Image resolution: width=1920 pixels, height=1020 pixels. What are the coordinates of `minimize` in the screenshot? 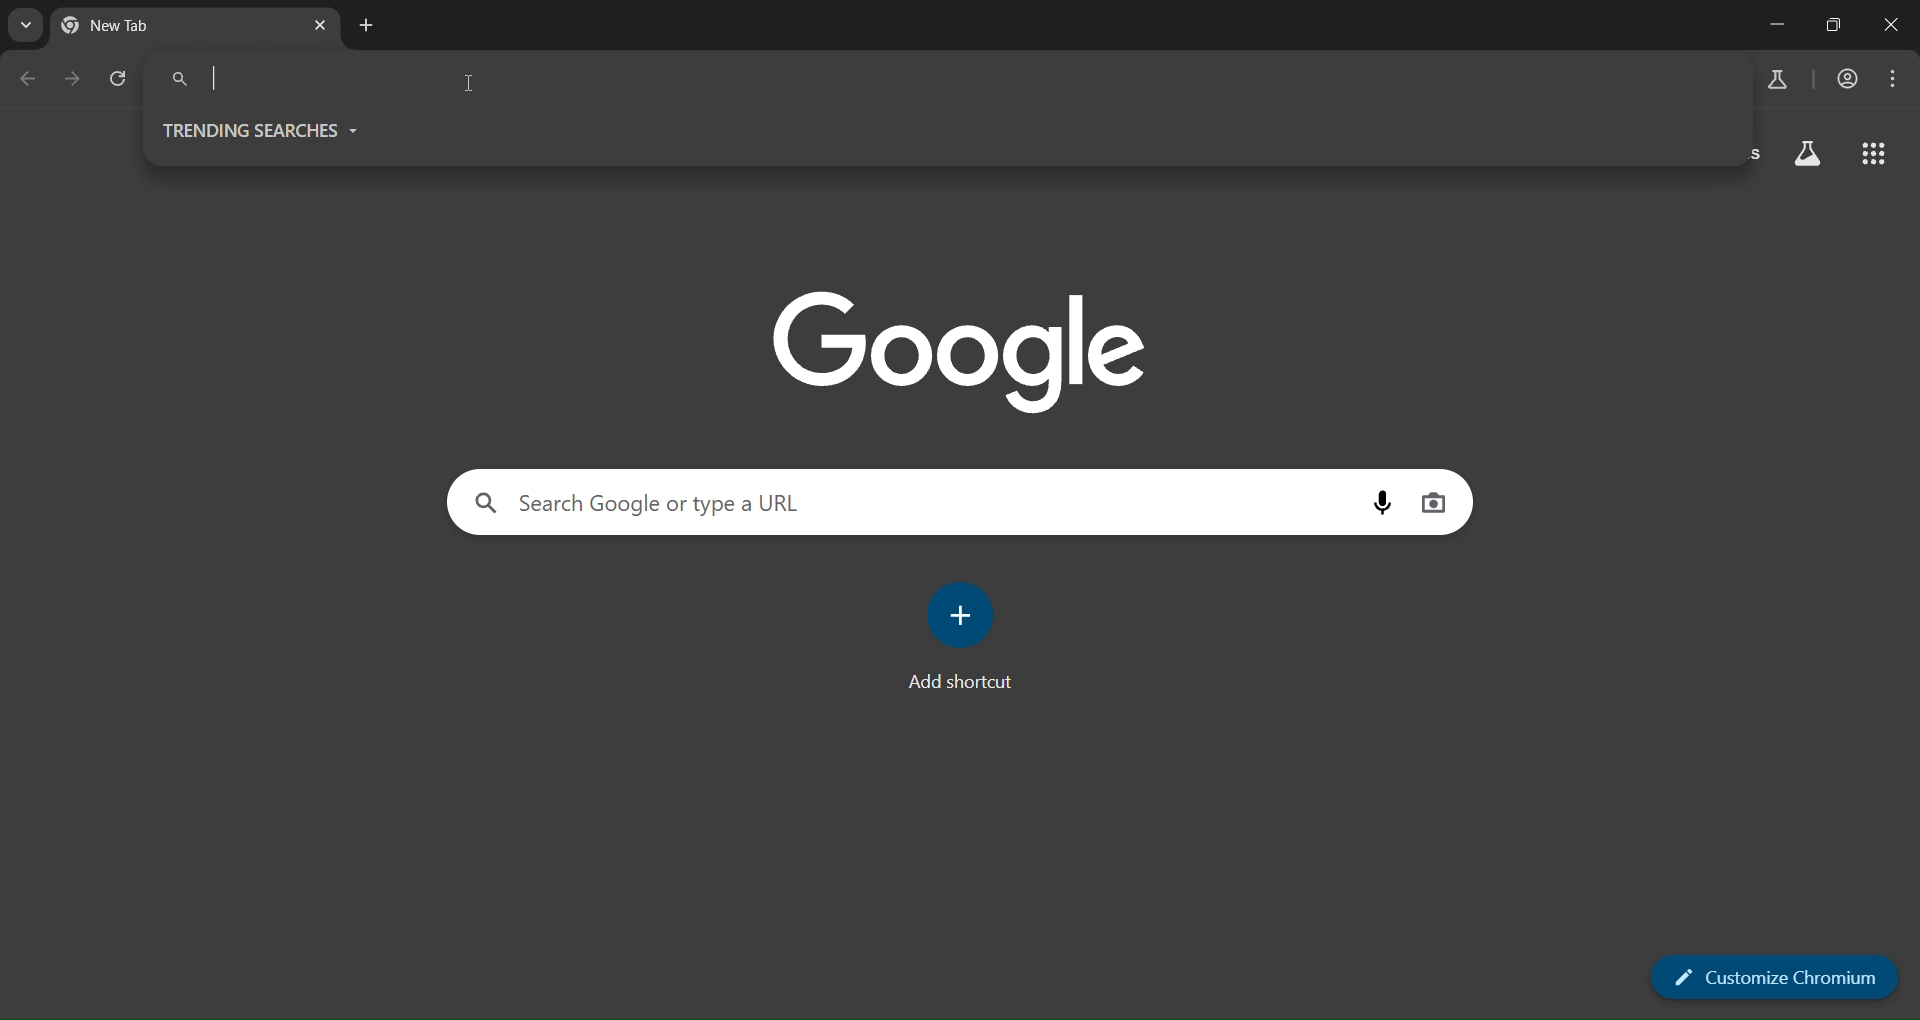 It's located at (1775, 27).